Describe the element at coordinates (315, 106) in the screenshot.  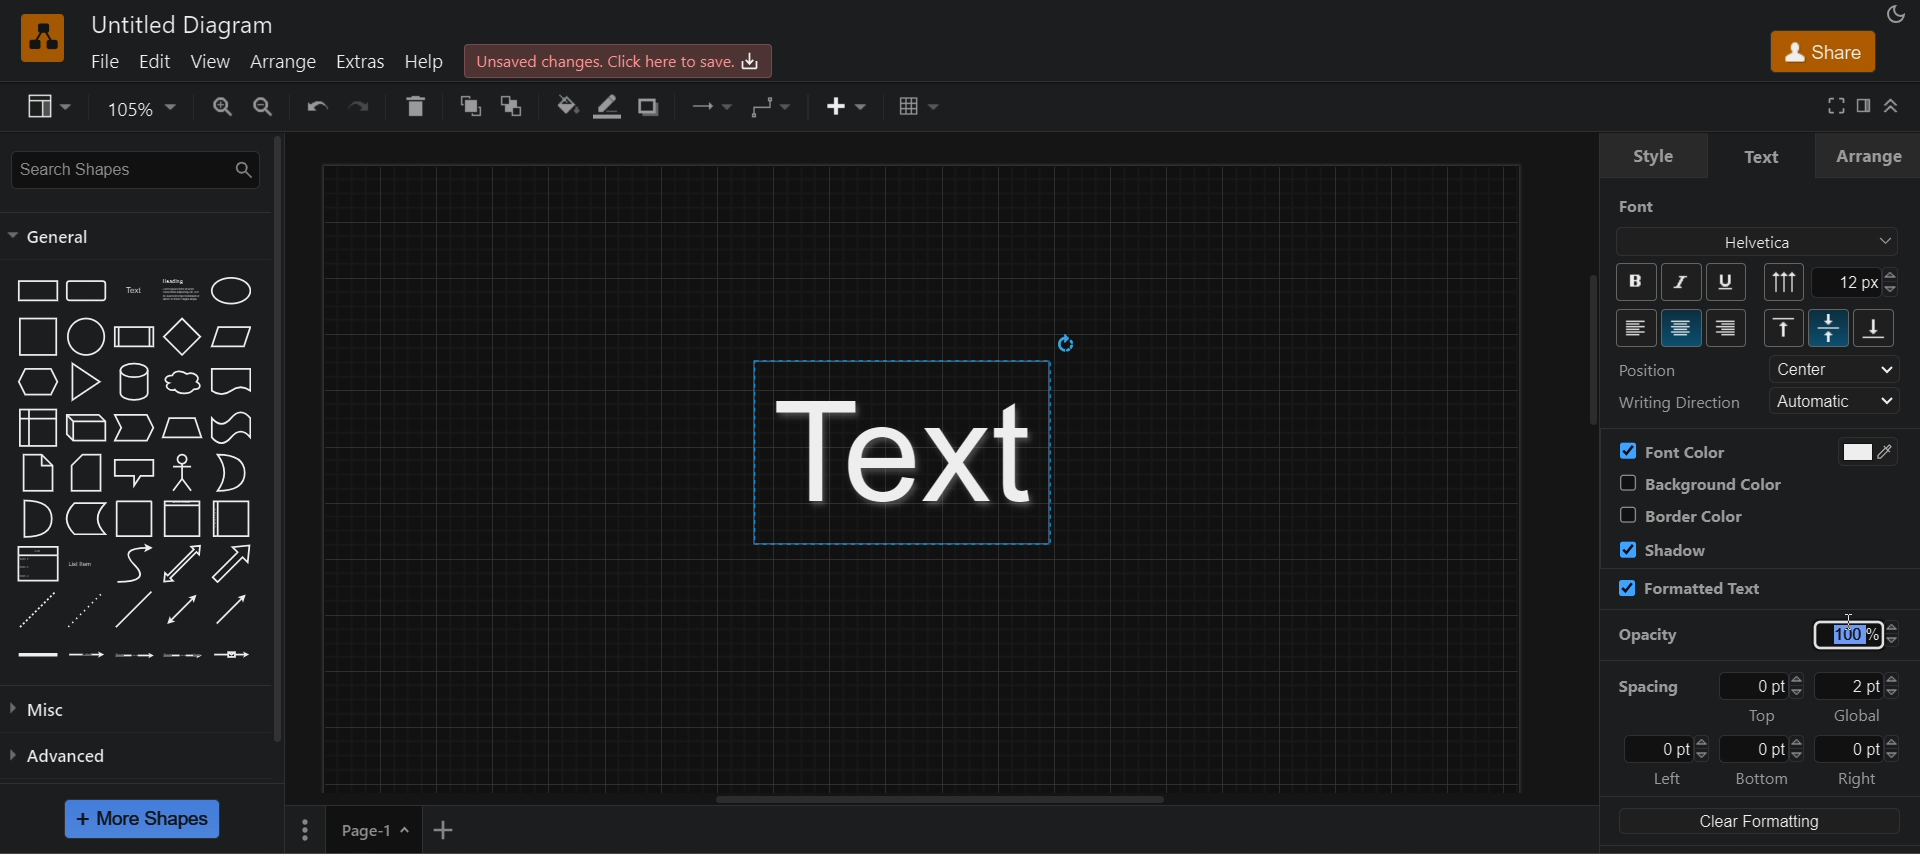
I see `undo` at that location.